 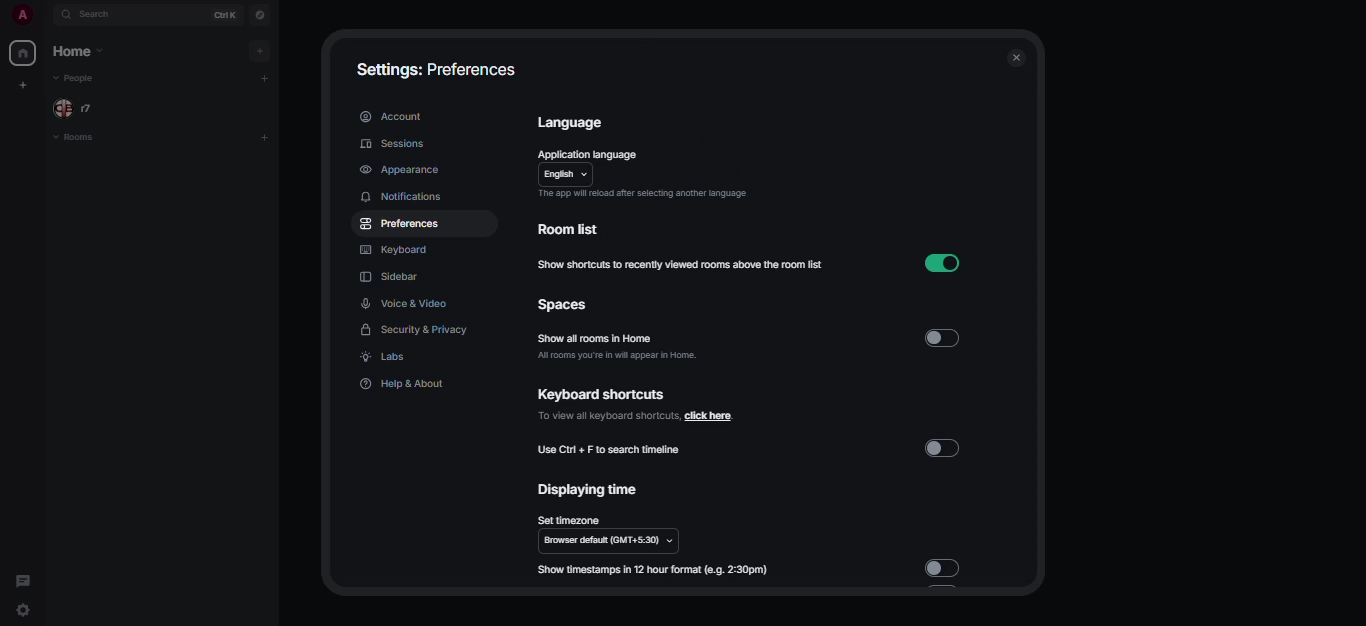 I want to click on rooms, so click(x=82, y=137).